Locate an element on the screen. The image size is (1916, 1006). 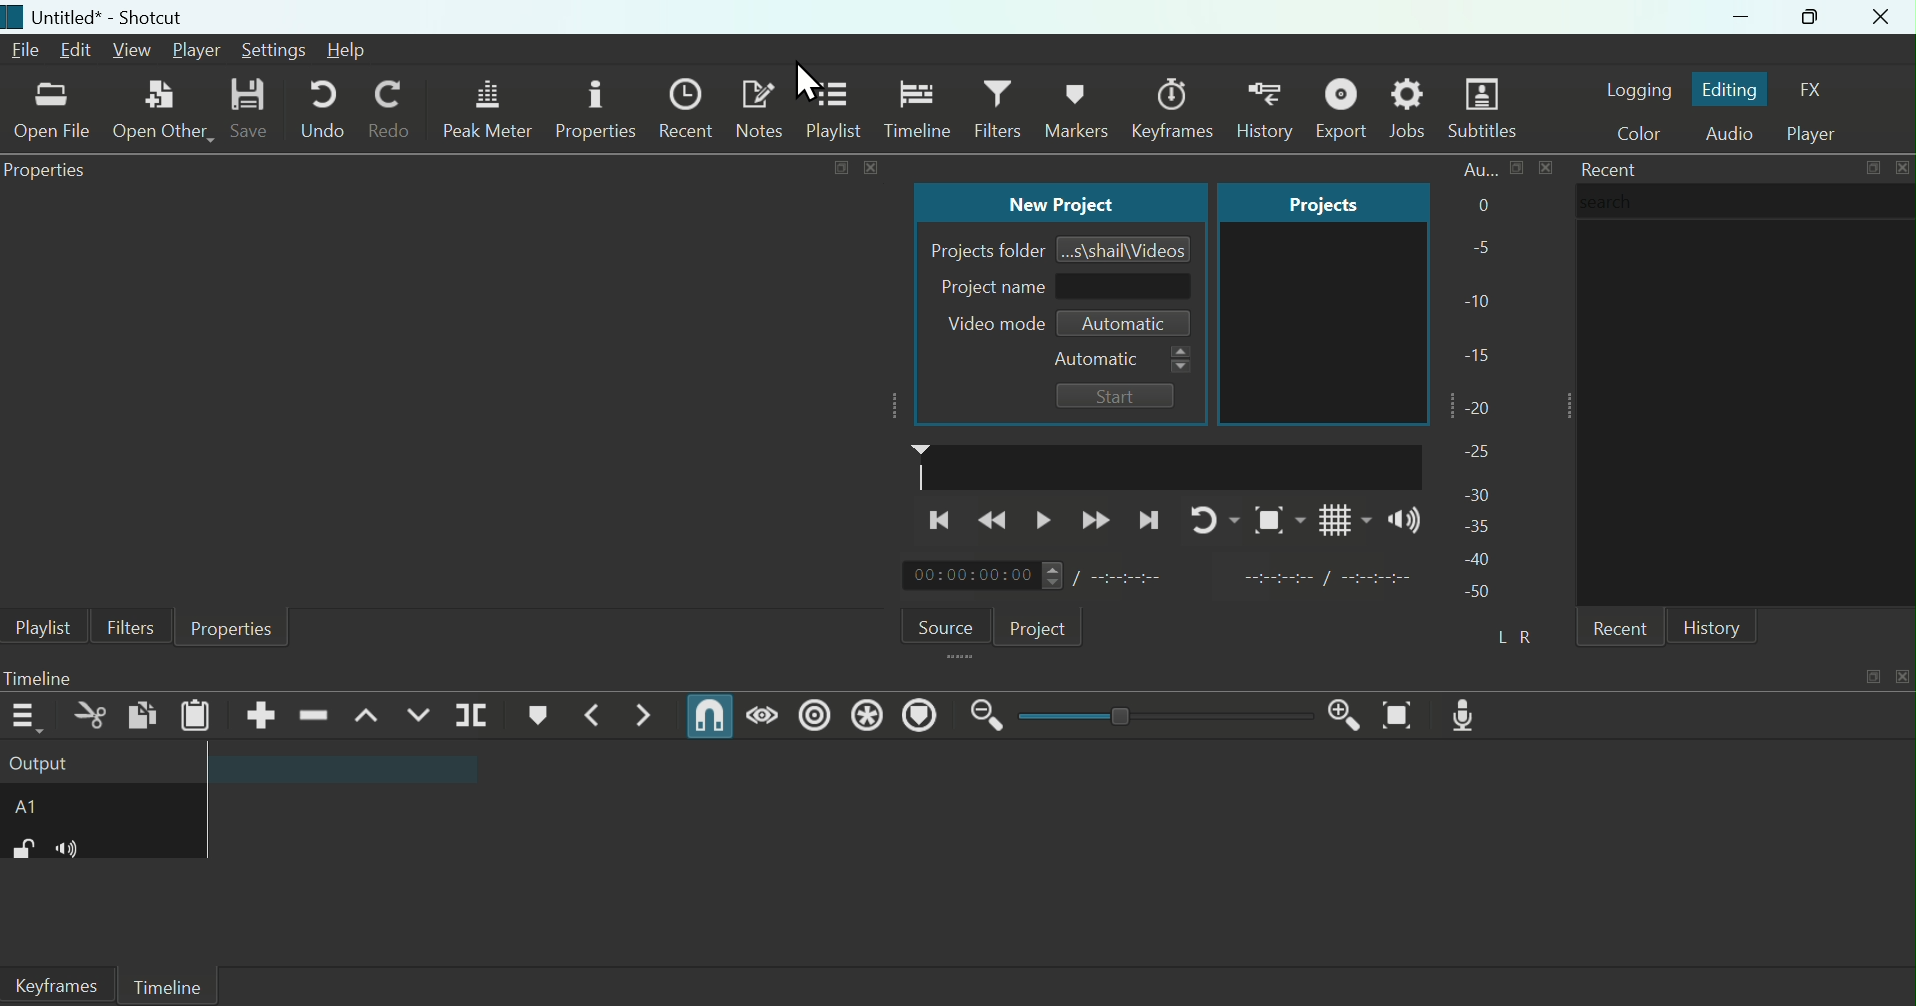
00:00:00:00 is located at coordinates (982, 576).